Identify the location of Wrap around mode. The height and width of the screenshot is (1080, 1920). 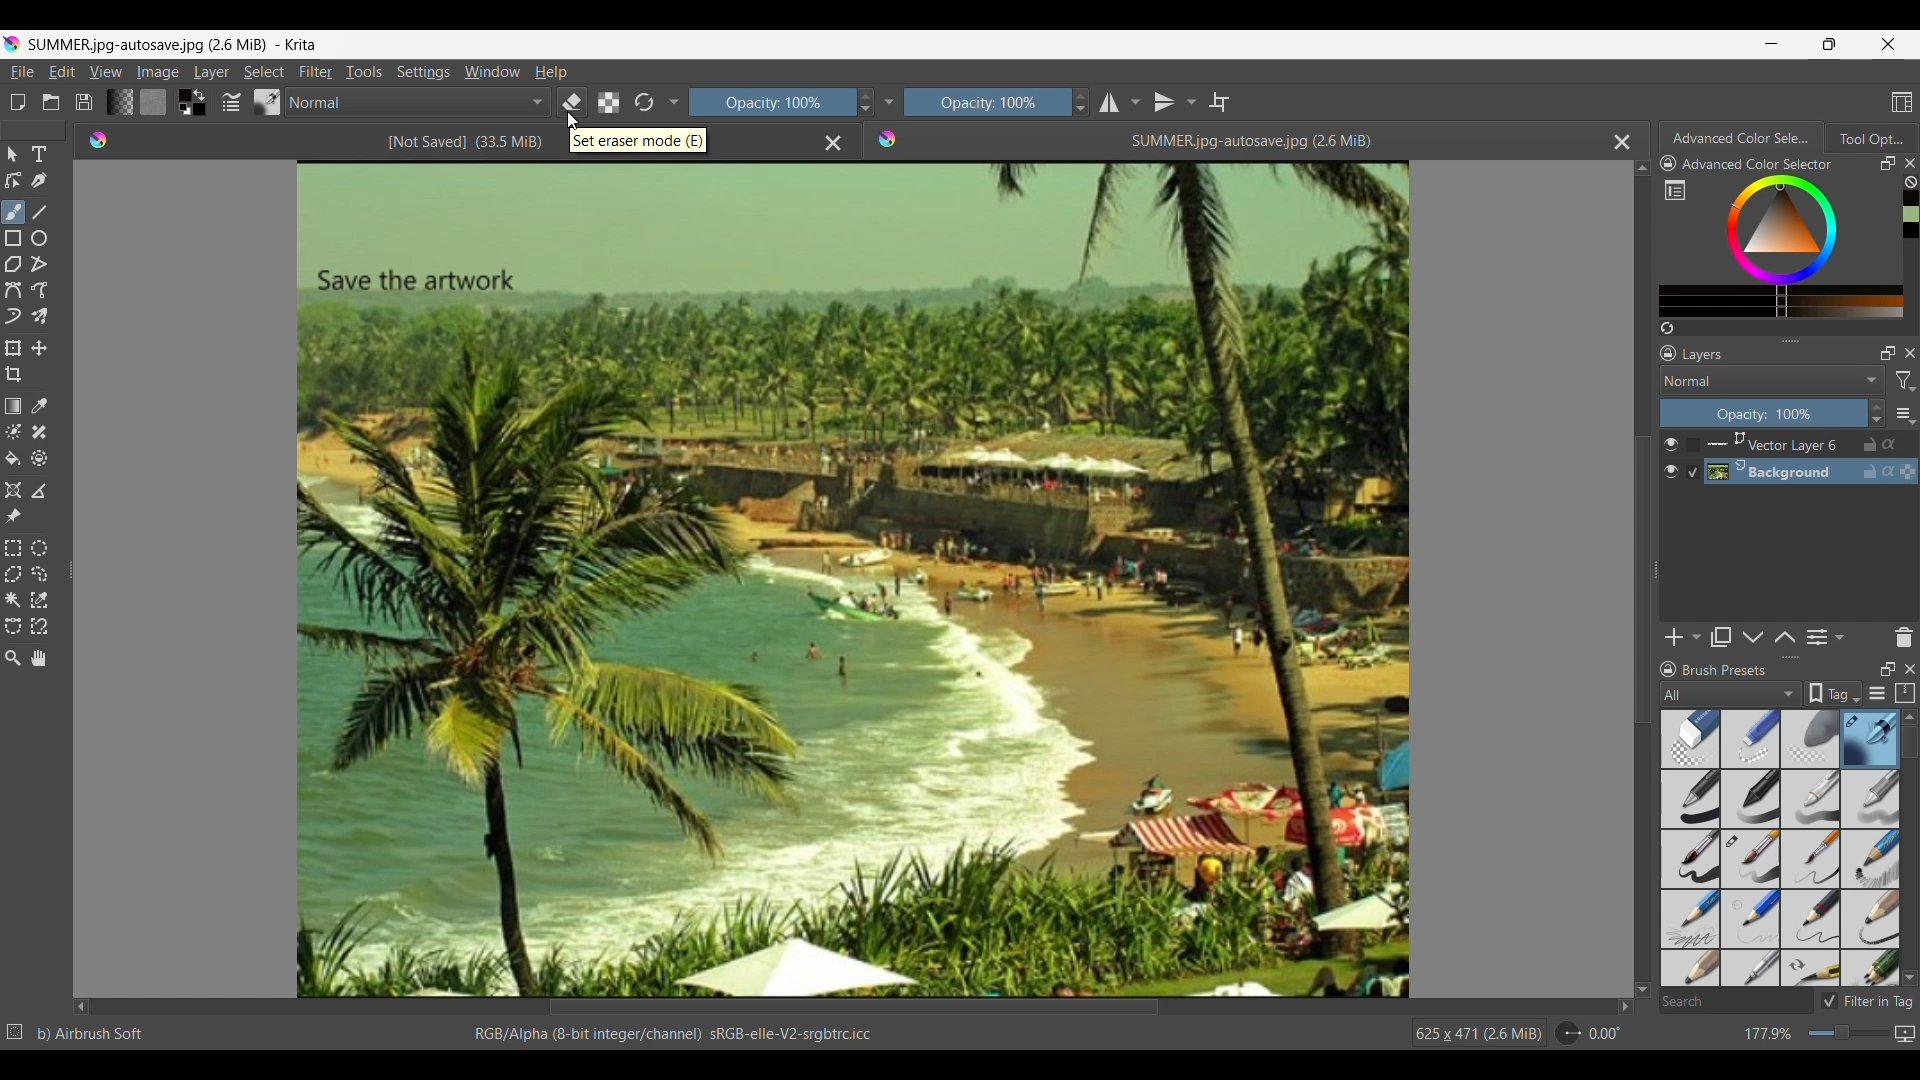
(1219, 102).